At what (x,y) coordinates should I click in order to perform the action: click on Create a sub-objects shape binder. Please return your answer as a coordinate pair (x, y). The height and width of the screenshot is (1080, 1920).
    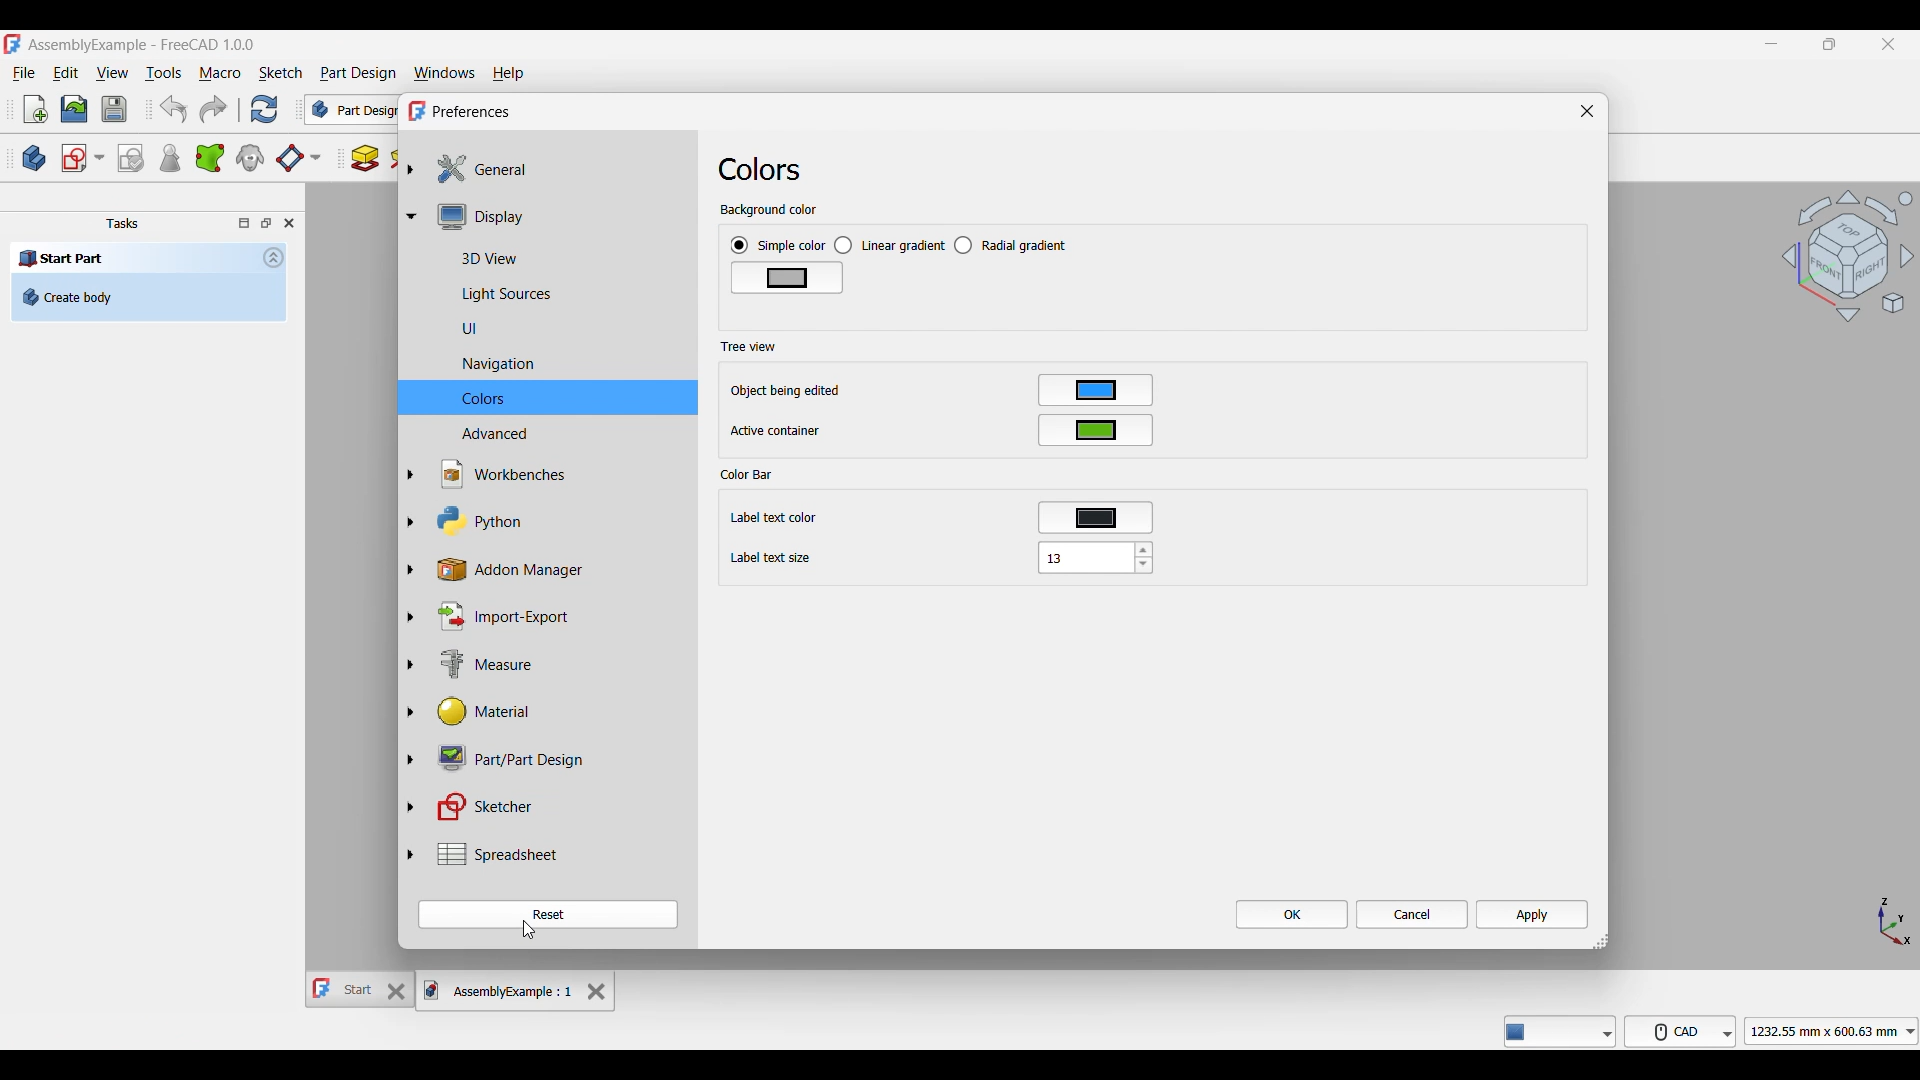
    Looking at the image, I should click on (209, 158).